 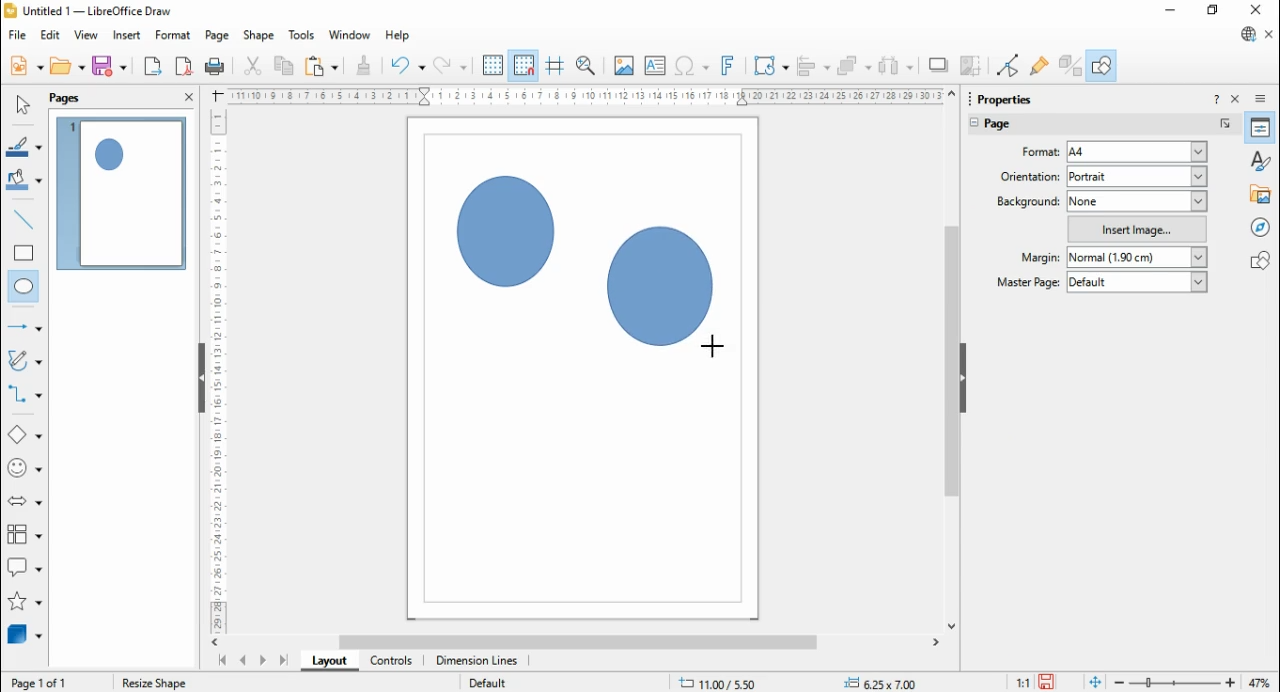 I want to click on styles, so click(x=1262, y=159).